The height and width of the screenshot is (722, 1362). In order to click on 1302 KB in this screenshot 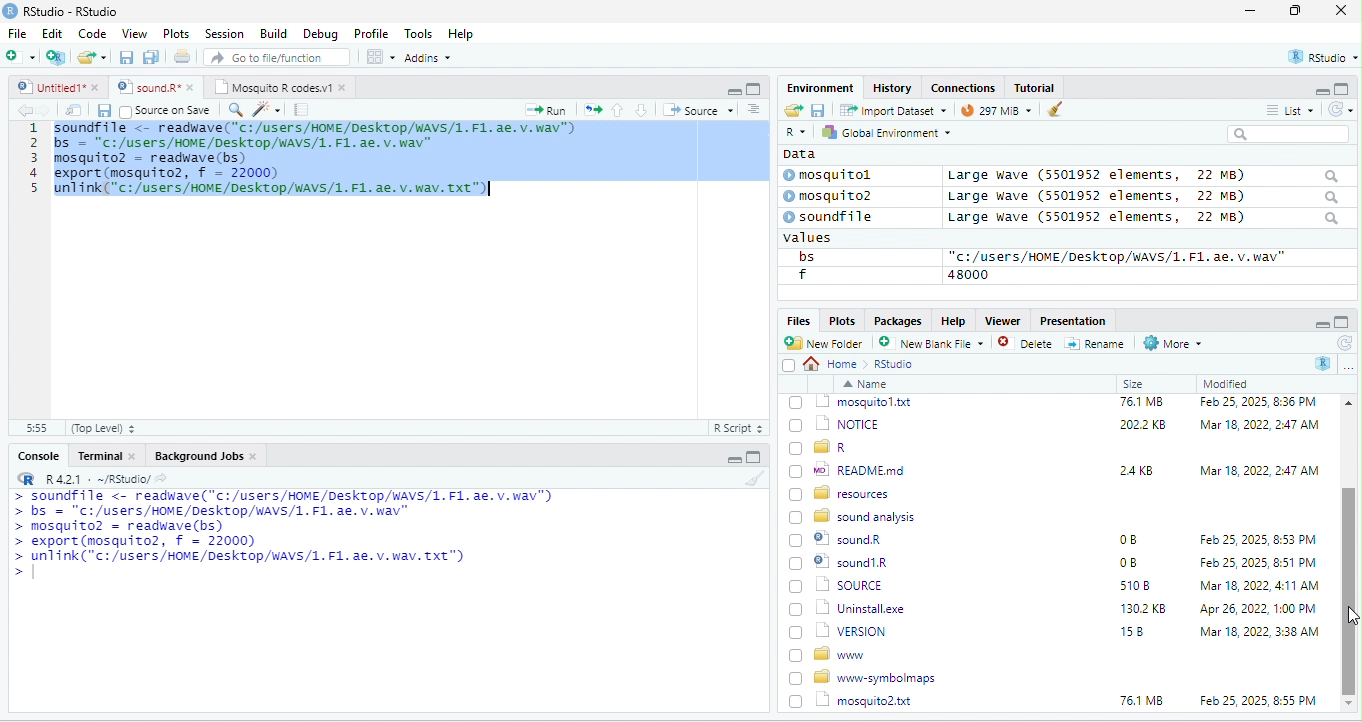, I will do `click(1145, 704)`.